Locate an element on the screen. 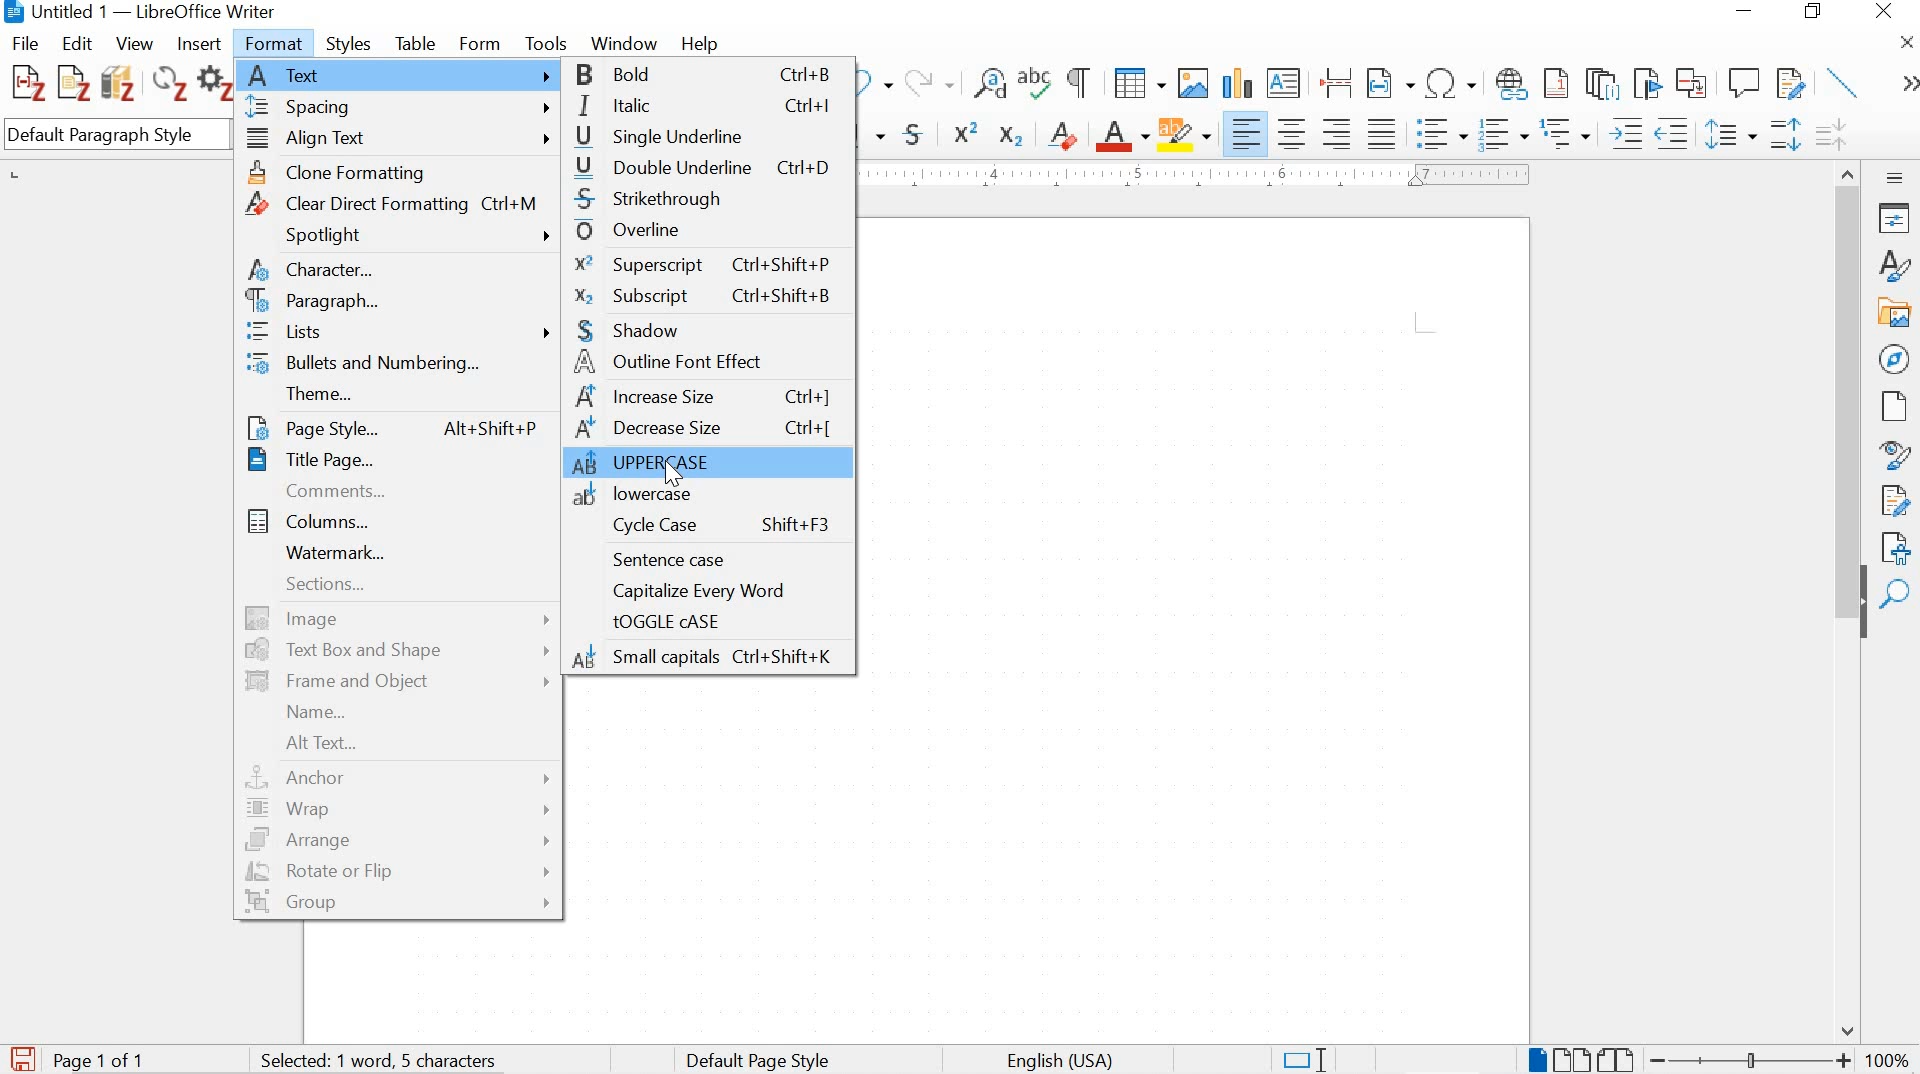 This screenshot has height=1074, width=1920. alt text is located at coordinates (390, 742).